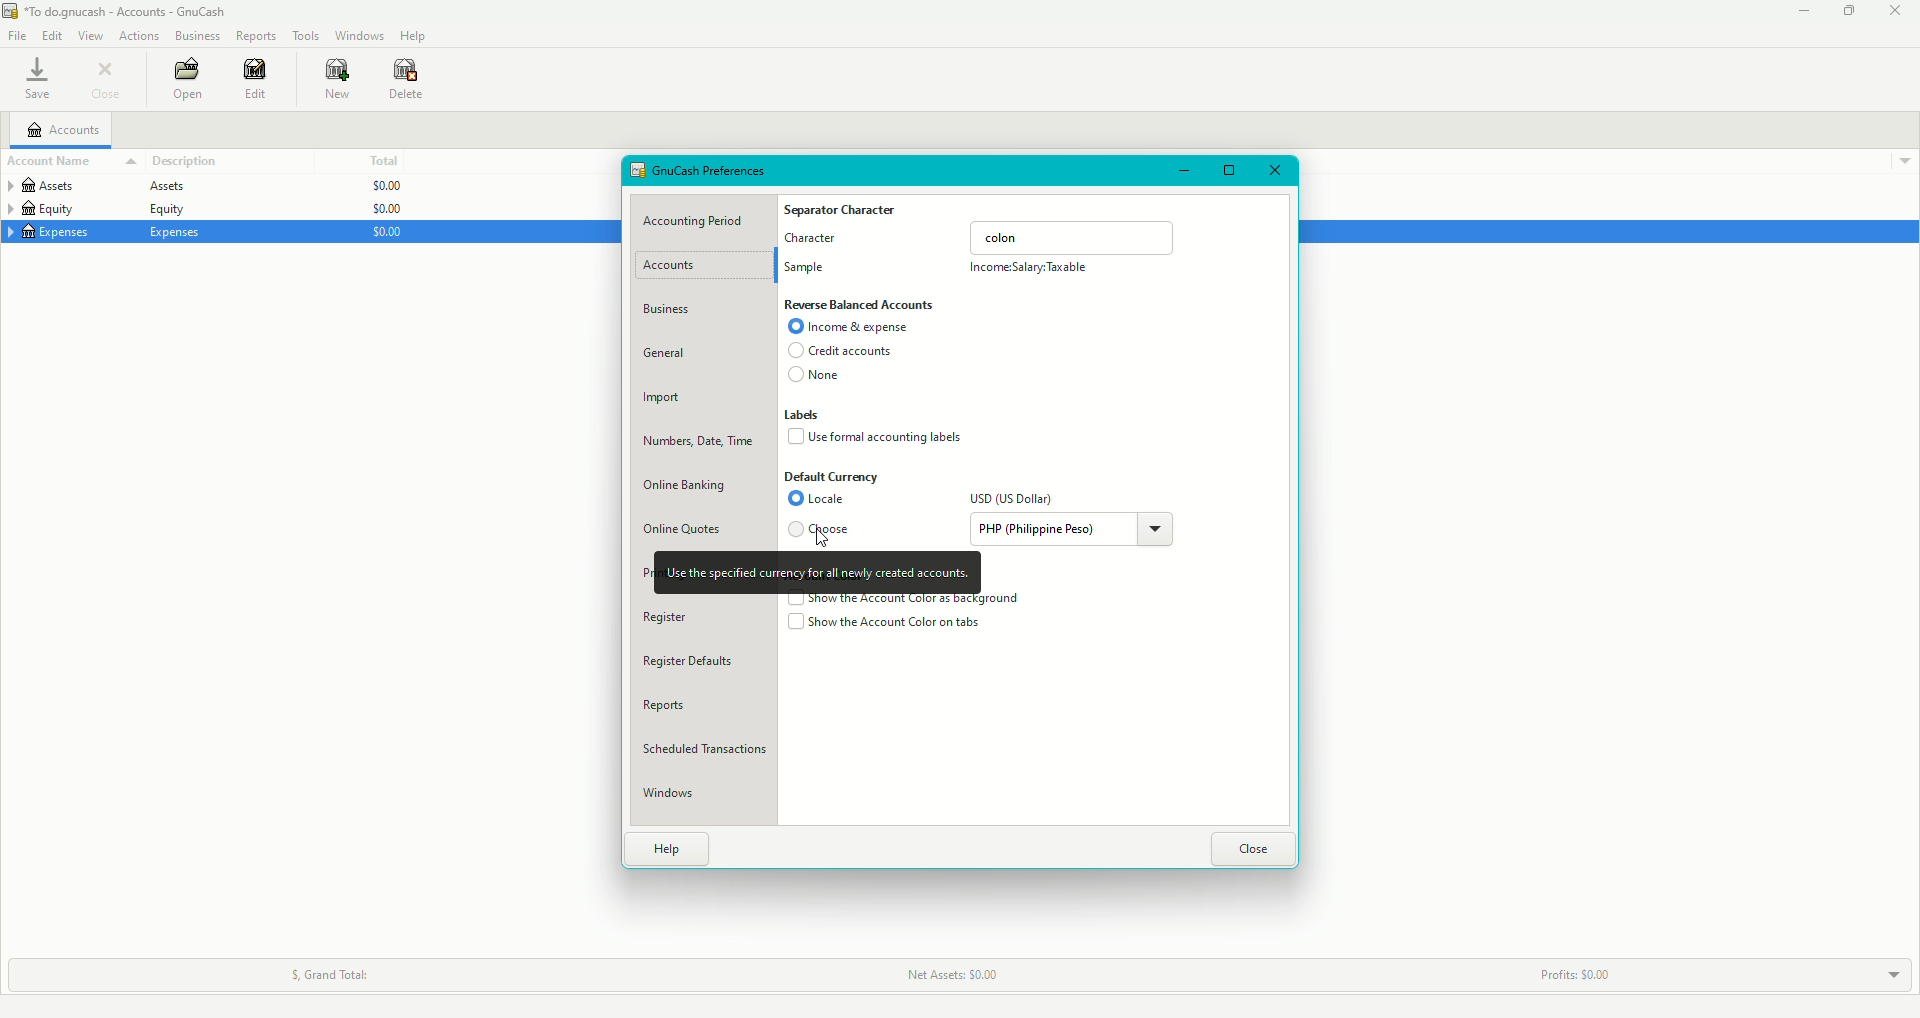  I want to click on Currency, so click(1076, 529).